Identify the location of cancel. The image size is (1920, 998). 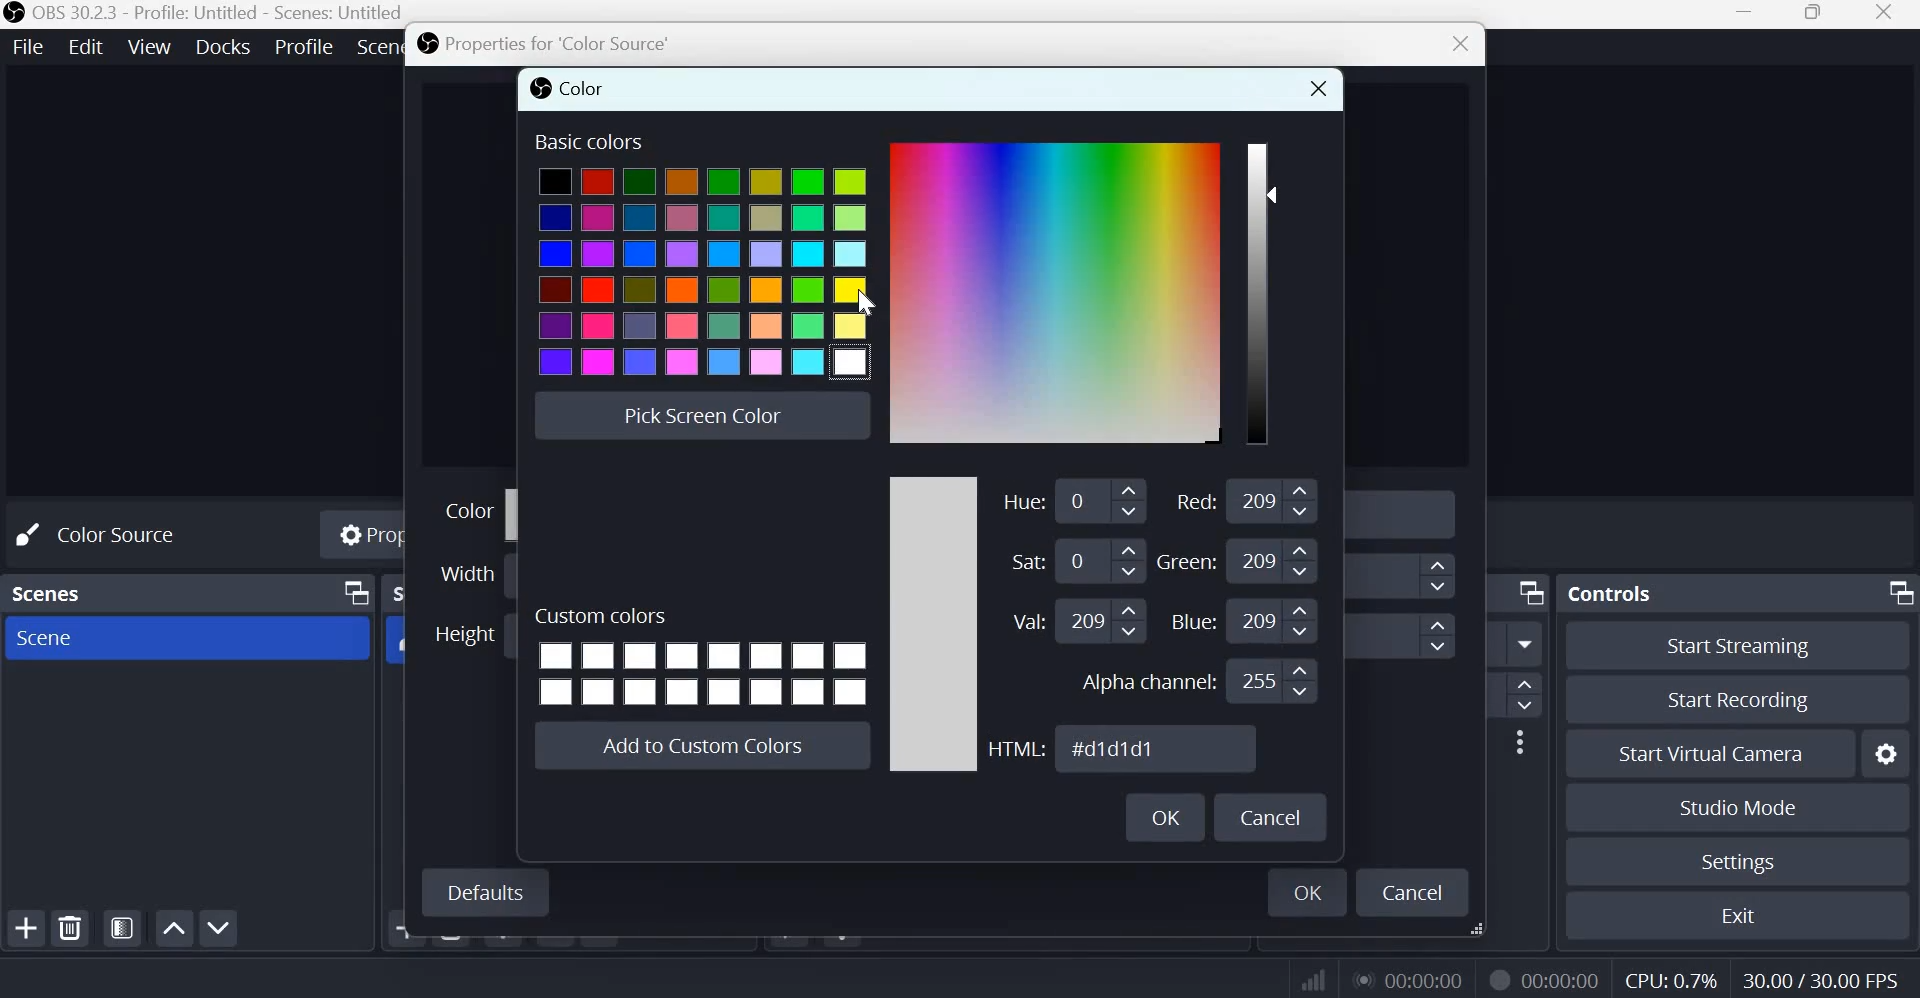
(1415, 891).